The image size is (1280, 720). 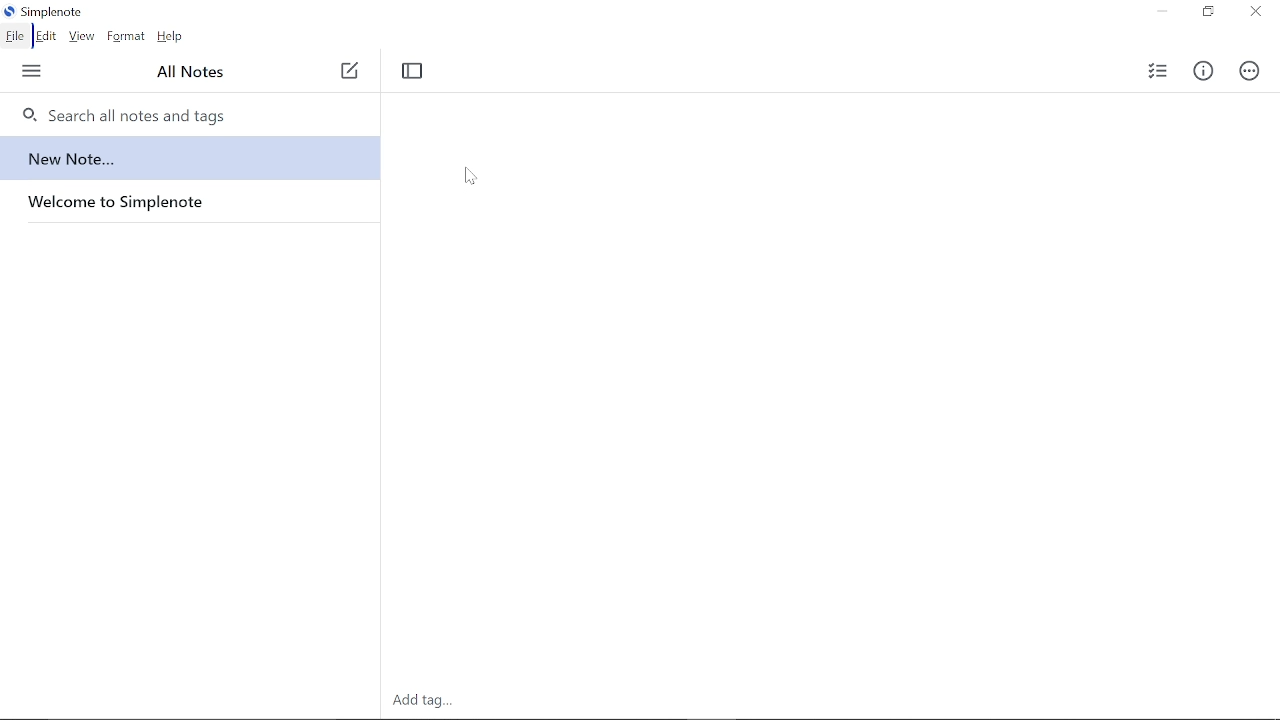 I want to click on Add tag, so click(x=423, y=703).